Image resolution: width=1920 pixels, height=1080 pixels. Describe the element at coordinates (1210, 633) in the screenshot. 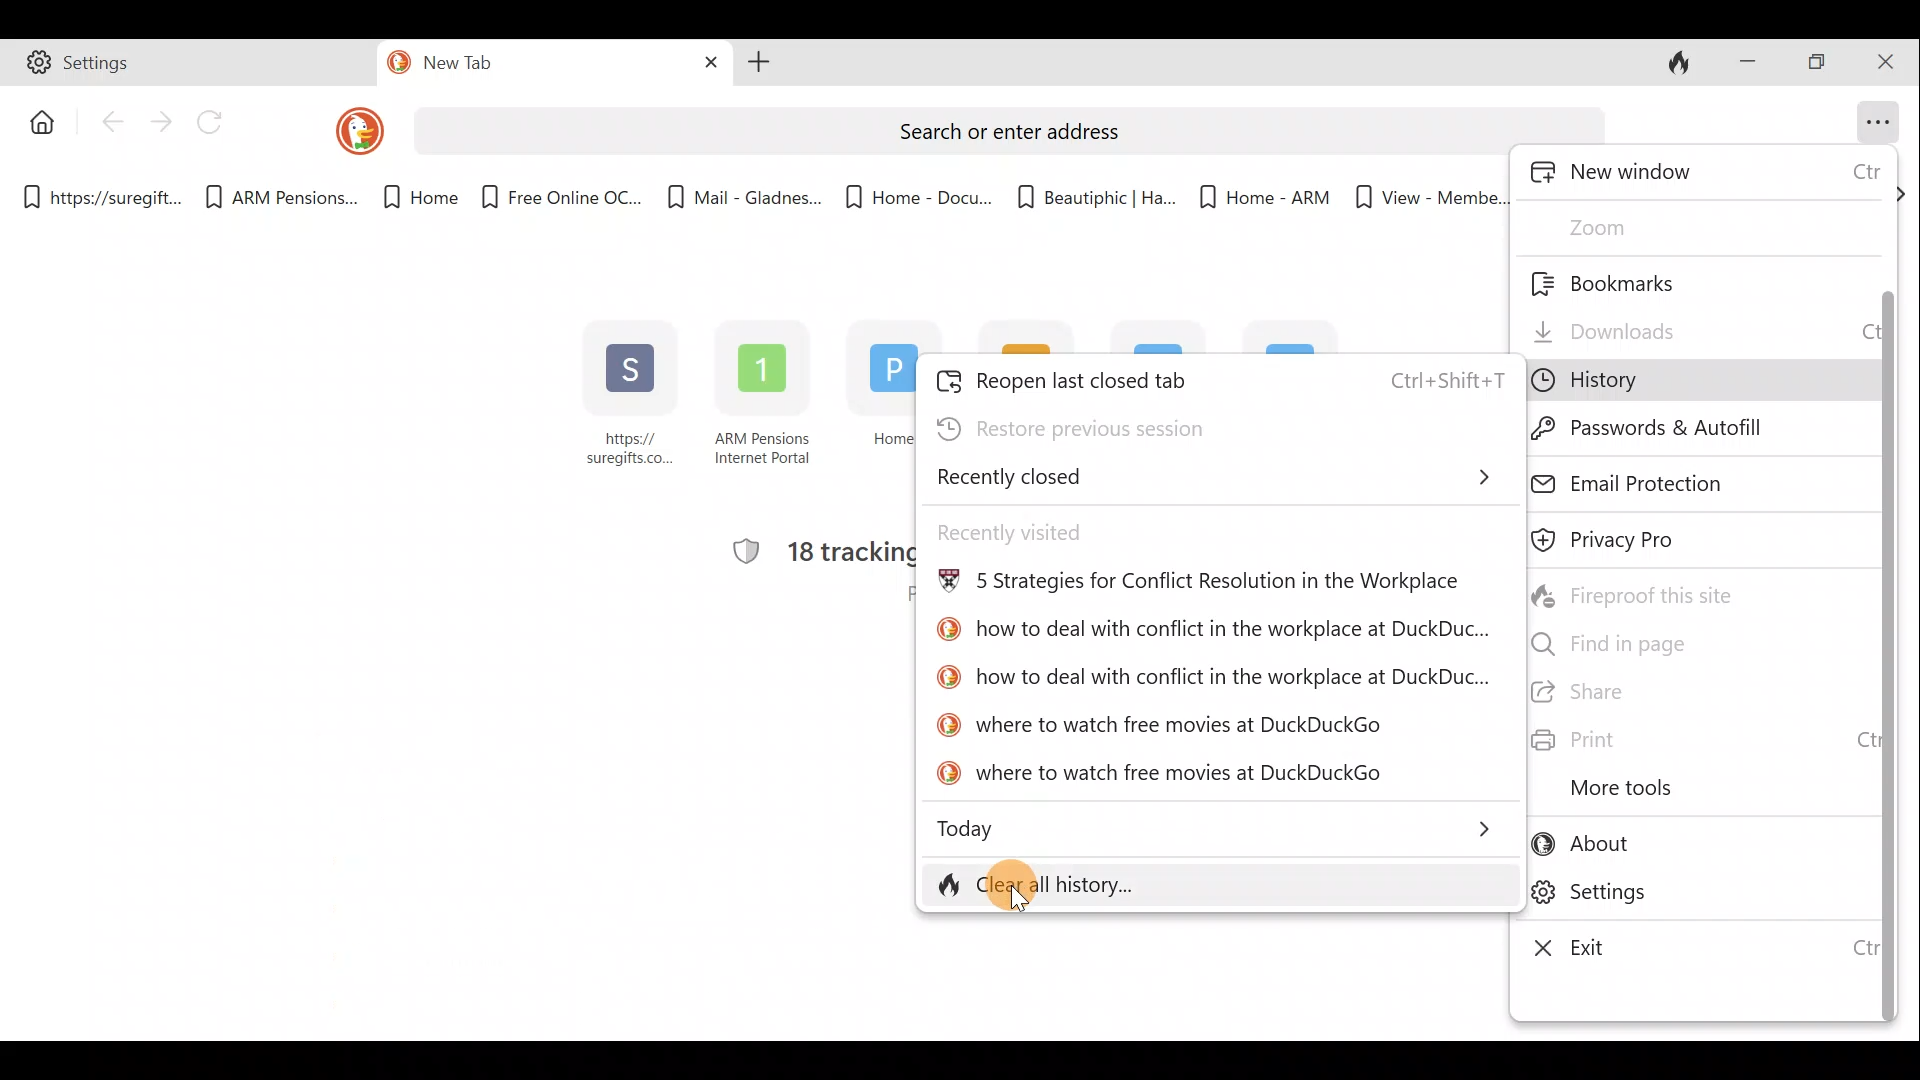

I see `how to deal with conflict in the workplace at DuckDuc...` at that location.